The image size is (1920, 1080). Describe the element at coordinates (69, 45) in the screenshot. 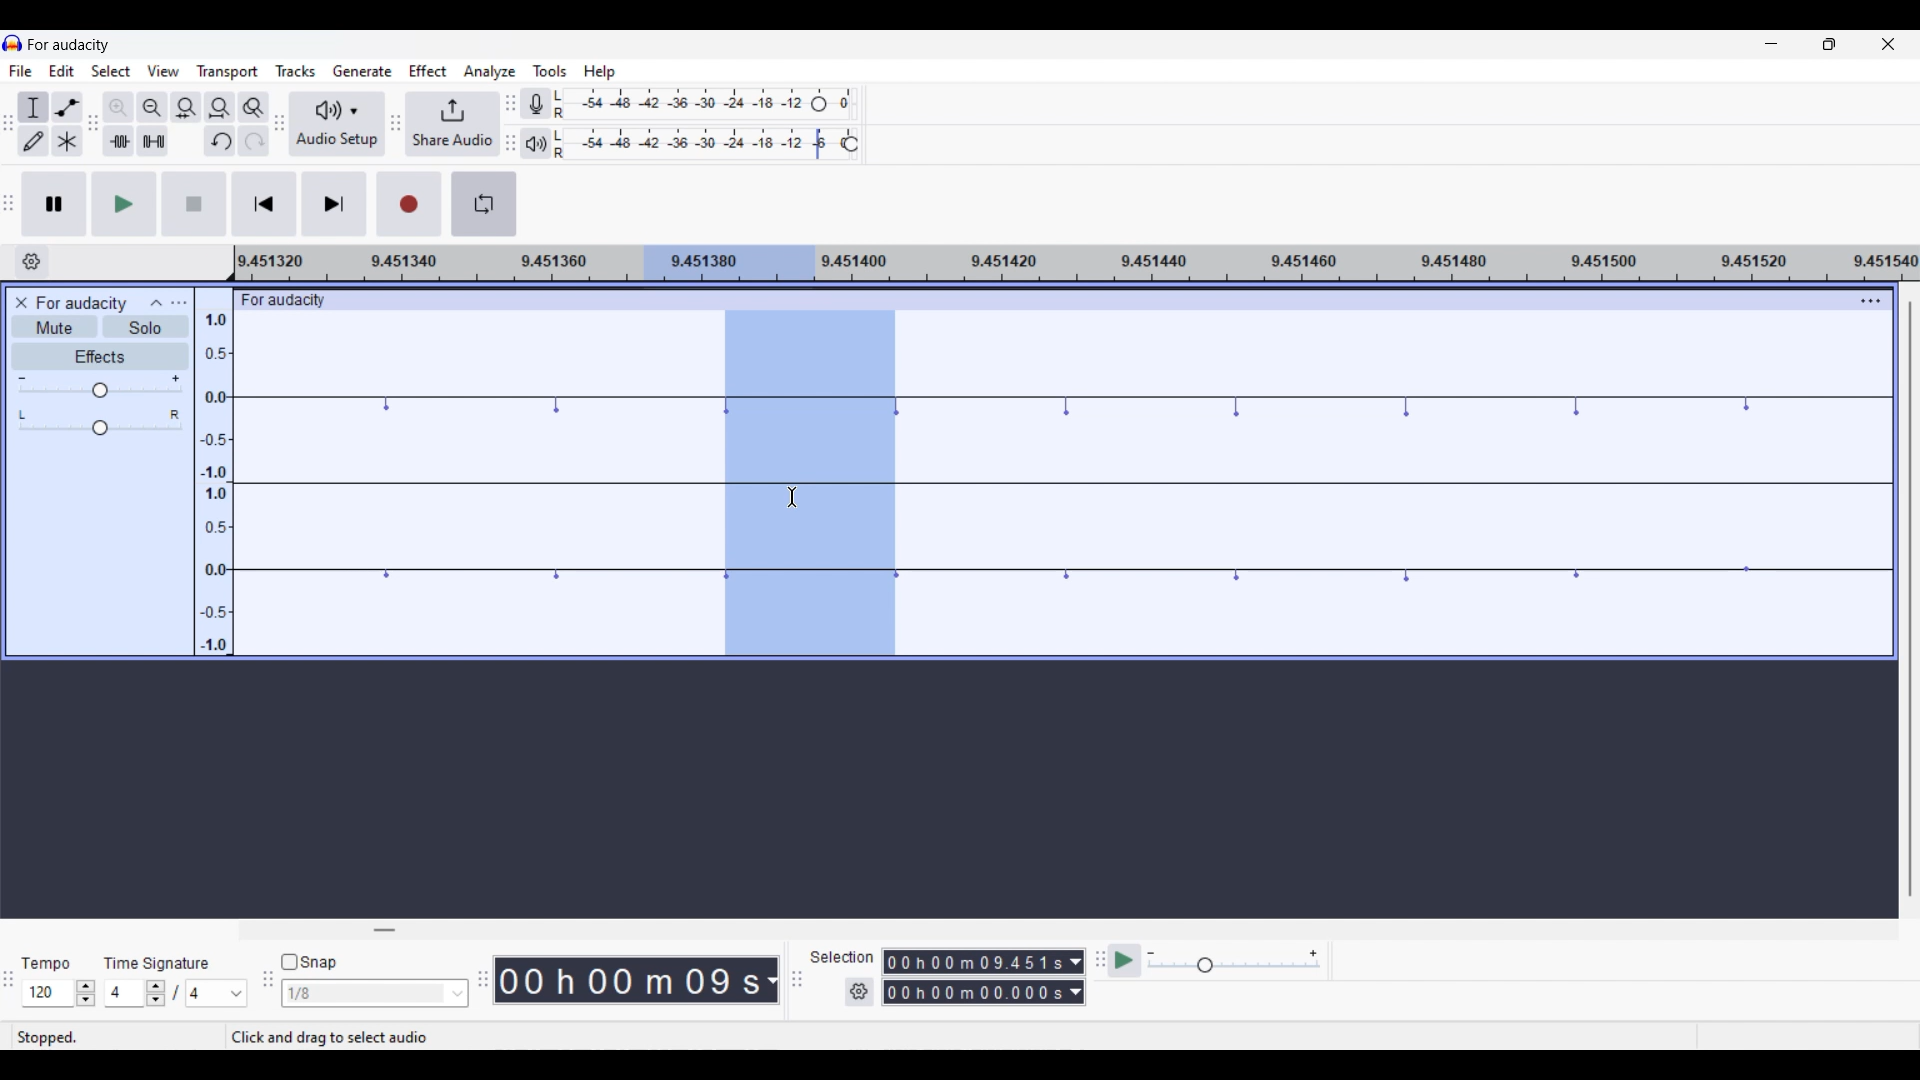

I see `Software name` at that location.